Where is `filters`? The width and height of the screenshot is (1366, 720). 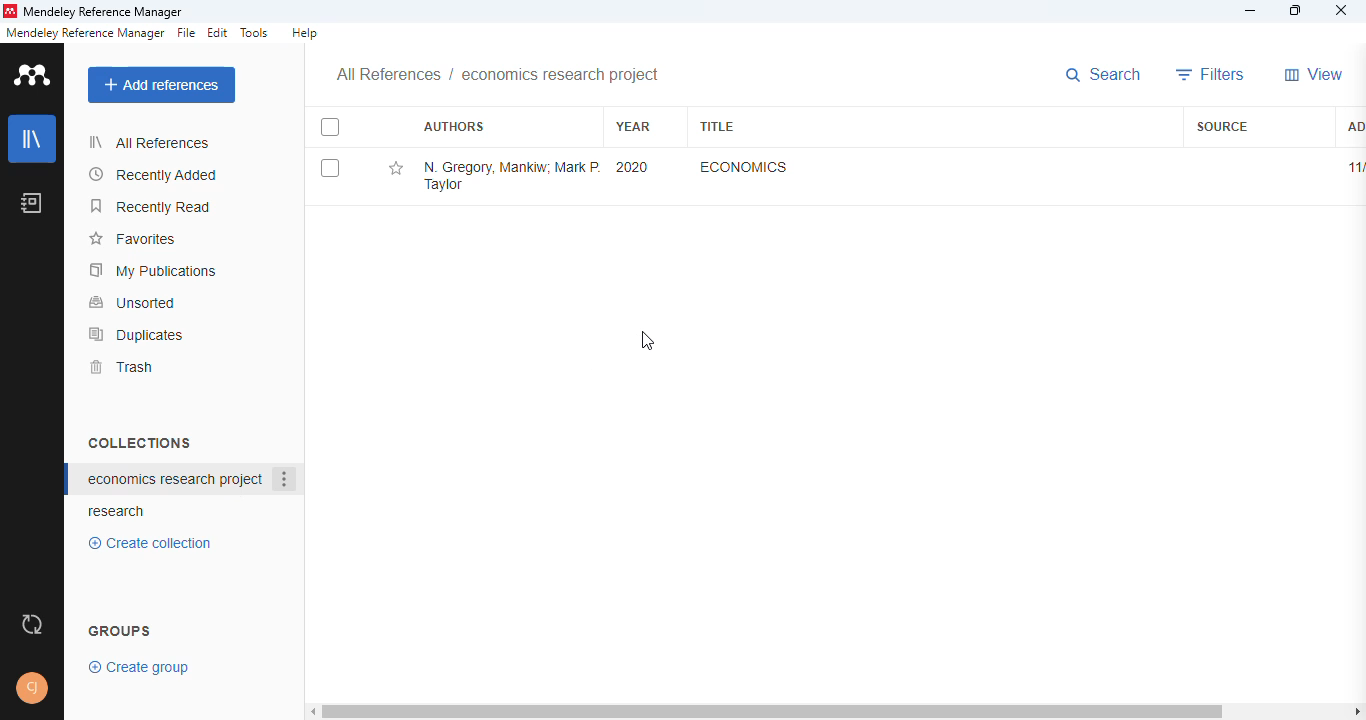
filters is located at coordinates (1211, 75).